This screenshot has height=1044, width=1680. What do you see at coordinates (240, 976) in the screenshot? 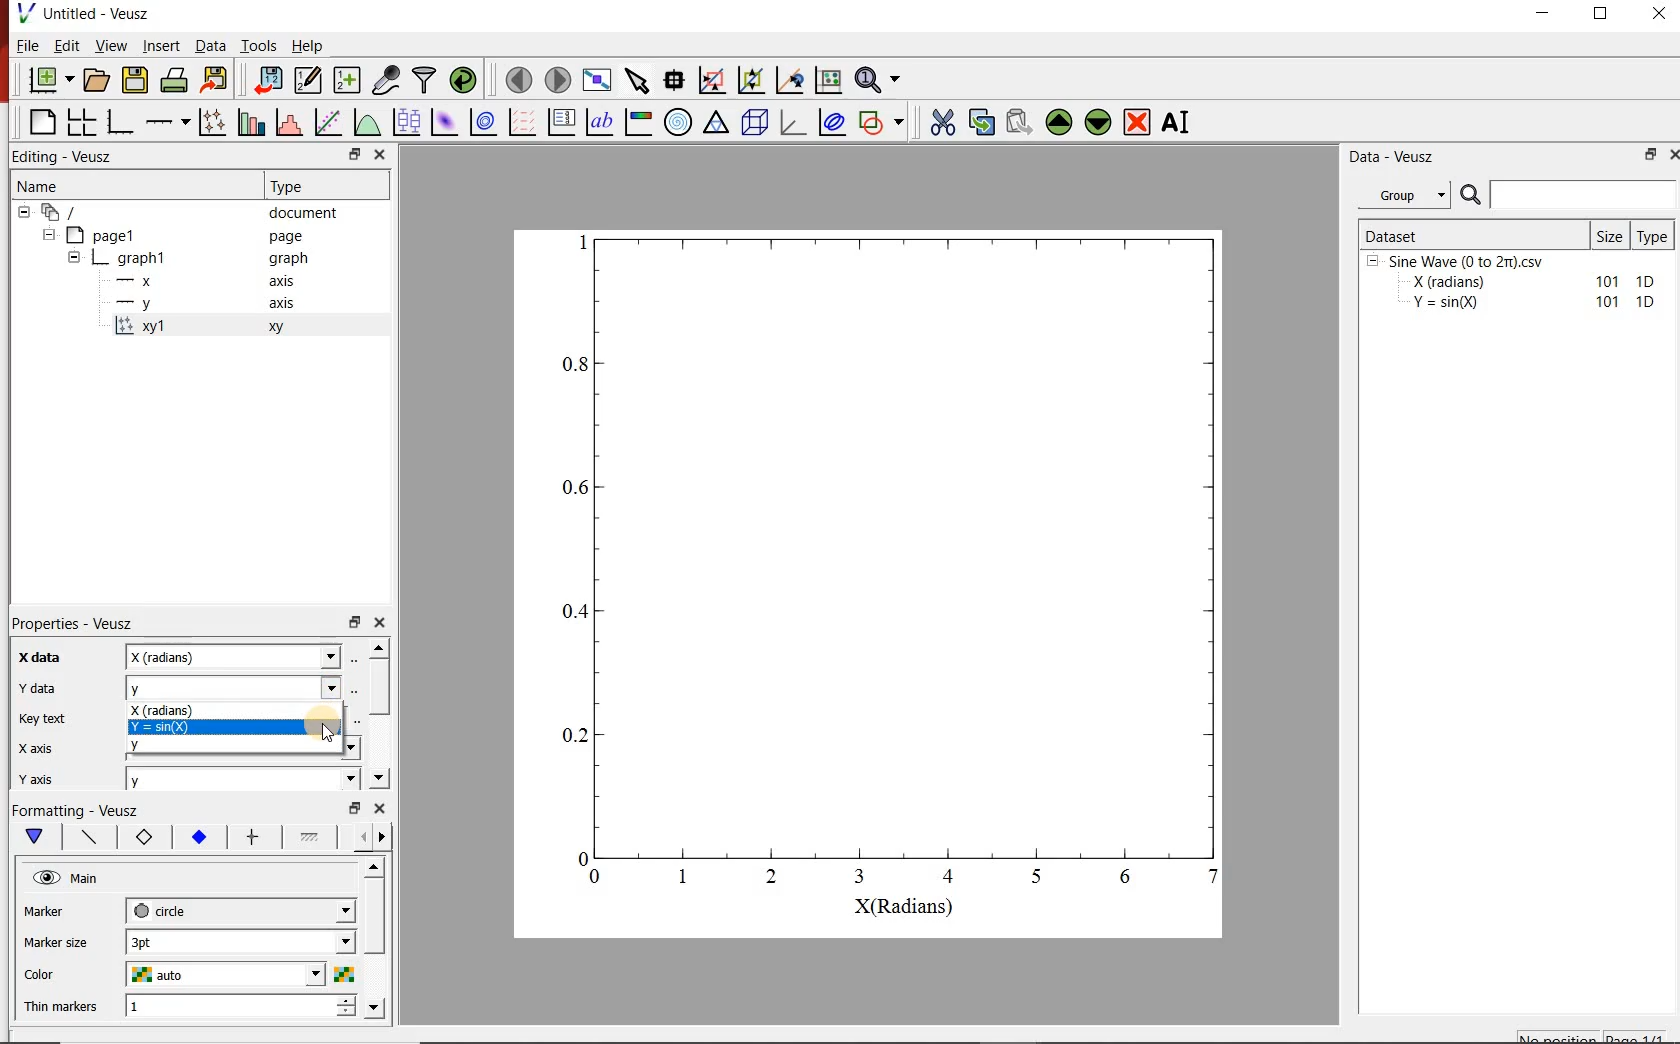
I see `auto` at bounding box center [240, 976].